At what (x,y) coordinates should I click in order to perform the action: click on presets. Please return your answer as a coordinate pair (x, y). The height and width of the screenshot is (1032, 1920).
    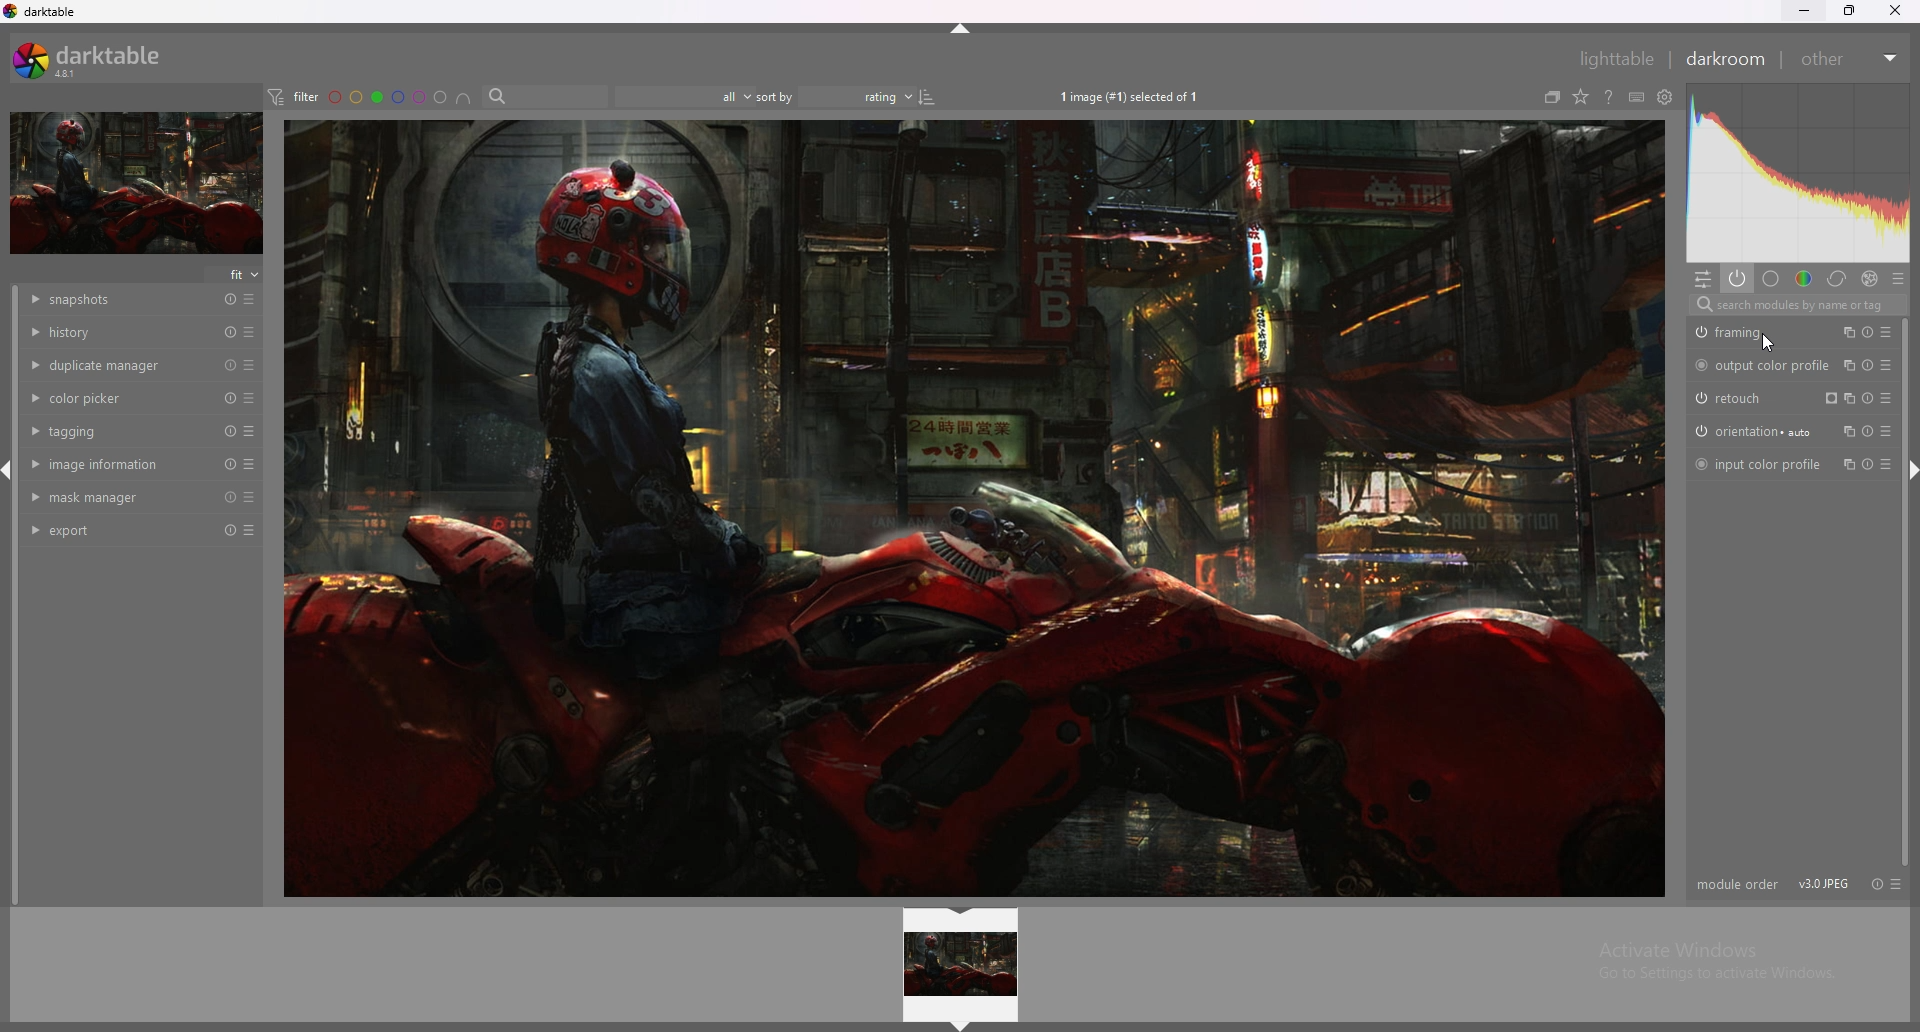
    Looking at the image, I should click on (252, 398).